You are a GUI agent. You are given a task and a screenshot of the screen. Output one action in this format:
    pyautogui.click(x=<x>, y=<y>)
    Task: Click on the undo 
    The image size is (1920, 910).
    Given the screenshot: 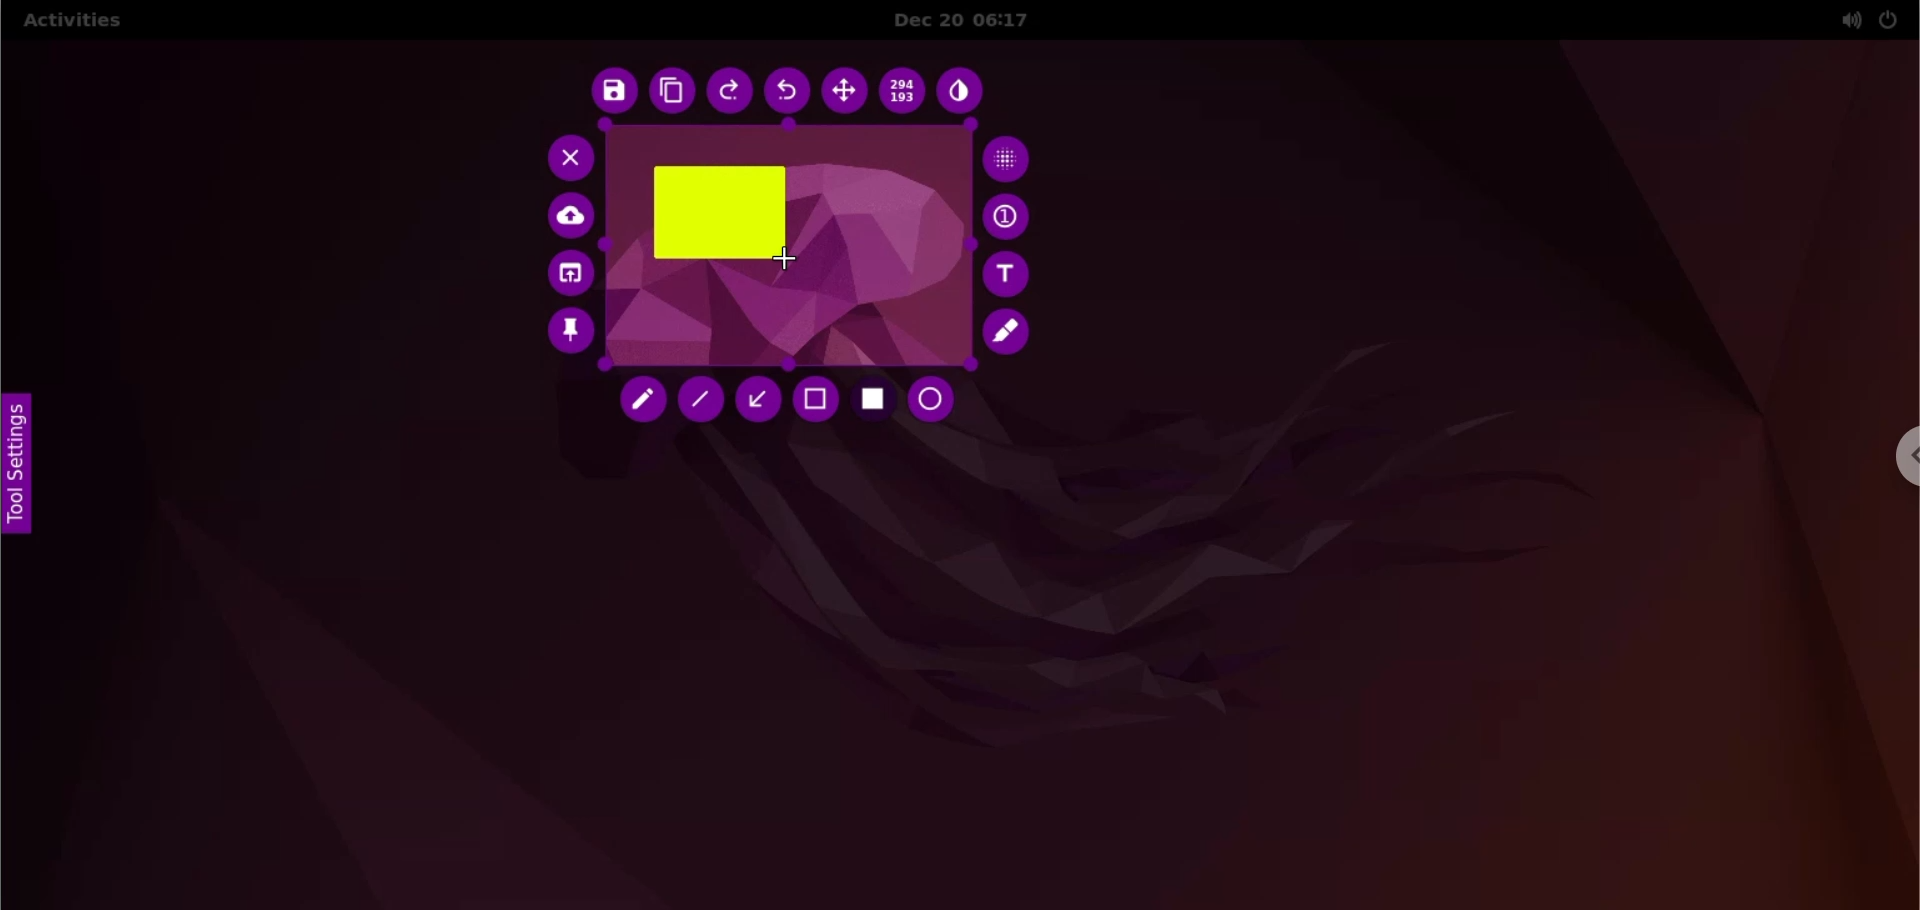 What is the action you would take?
    pyautogui.click(x=789, y=92)
    